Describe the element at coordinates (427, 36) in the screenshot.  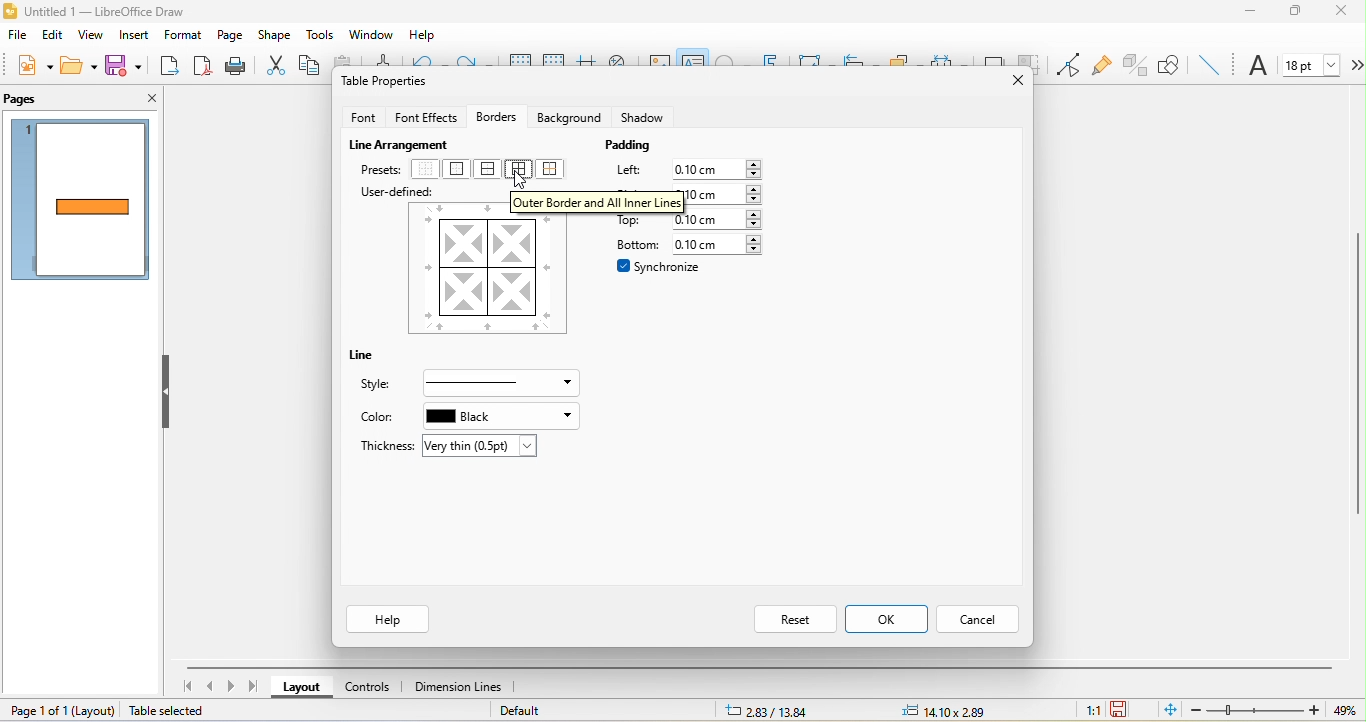
I see `help` at that location.